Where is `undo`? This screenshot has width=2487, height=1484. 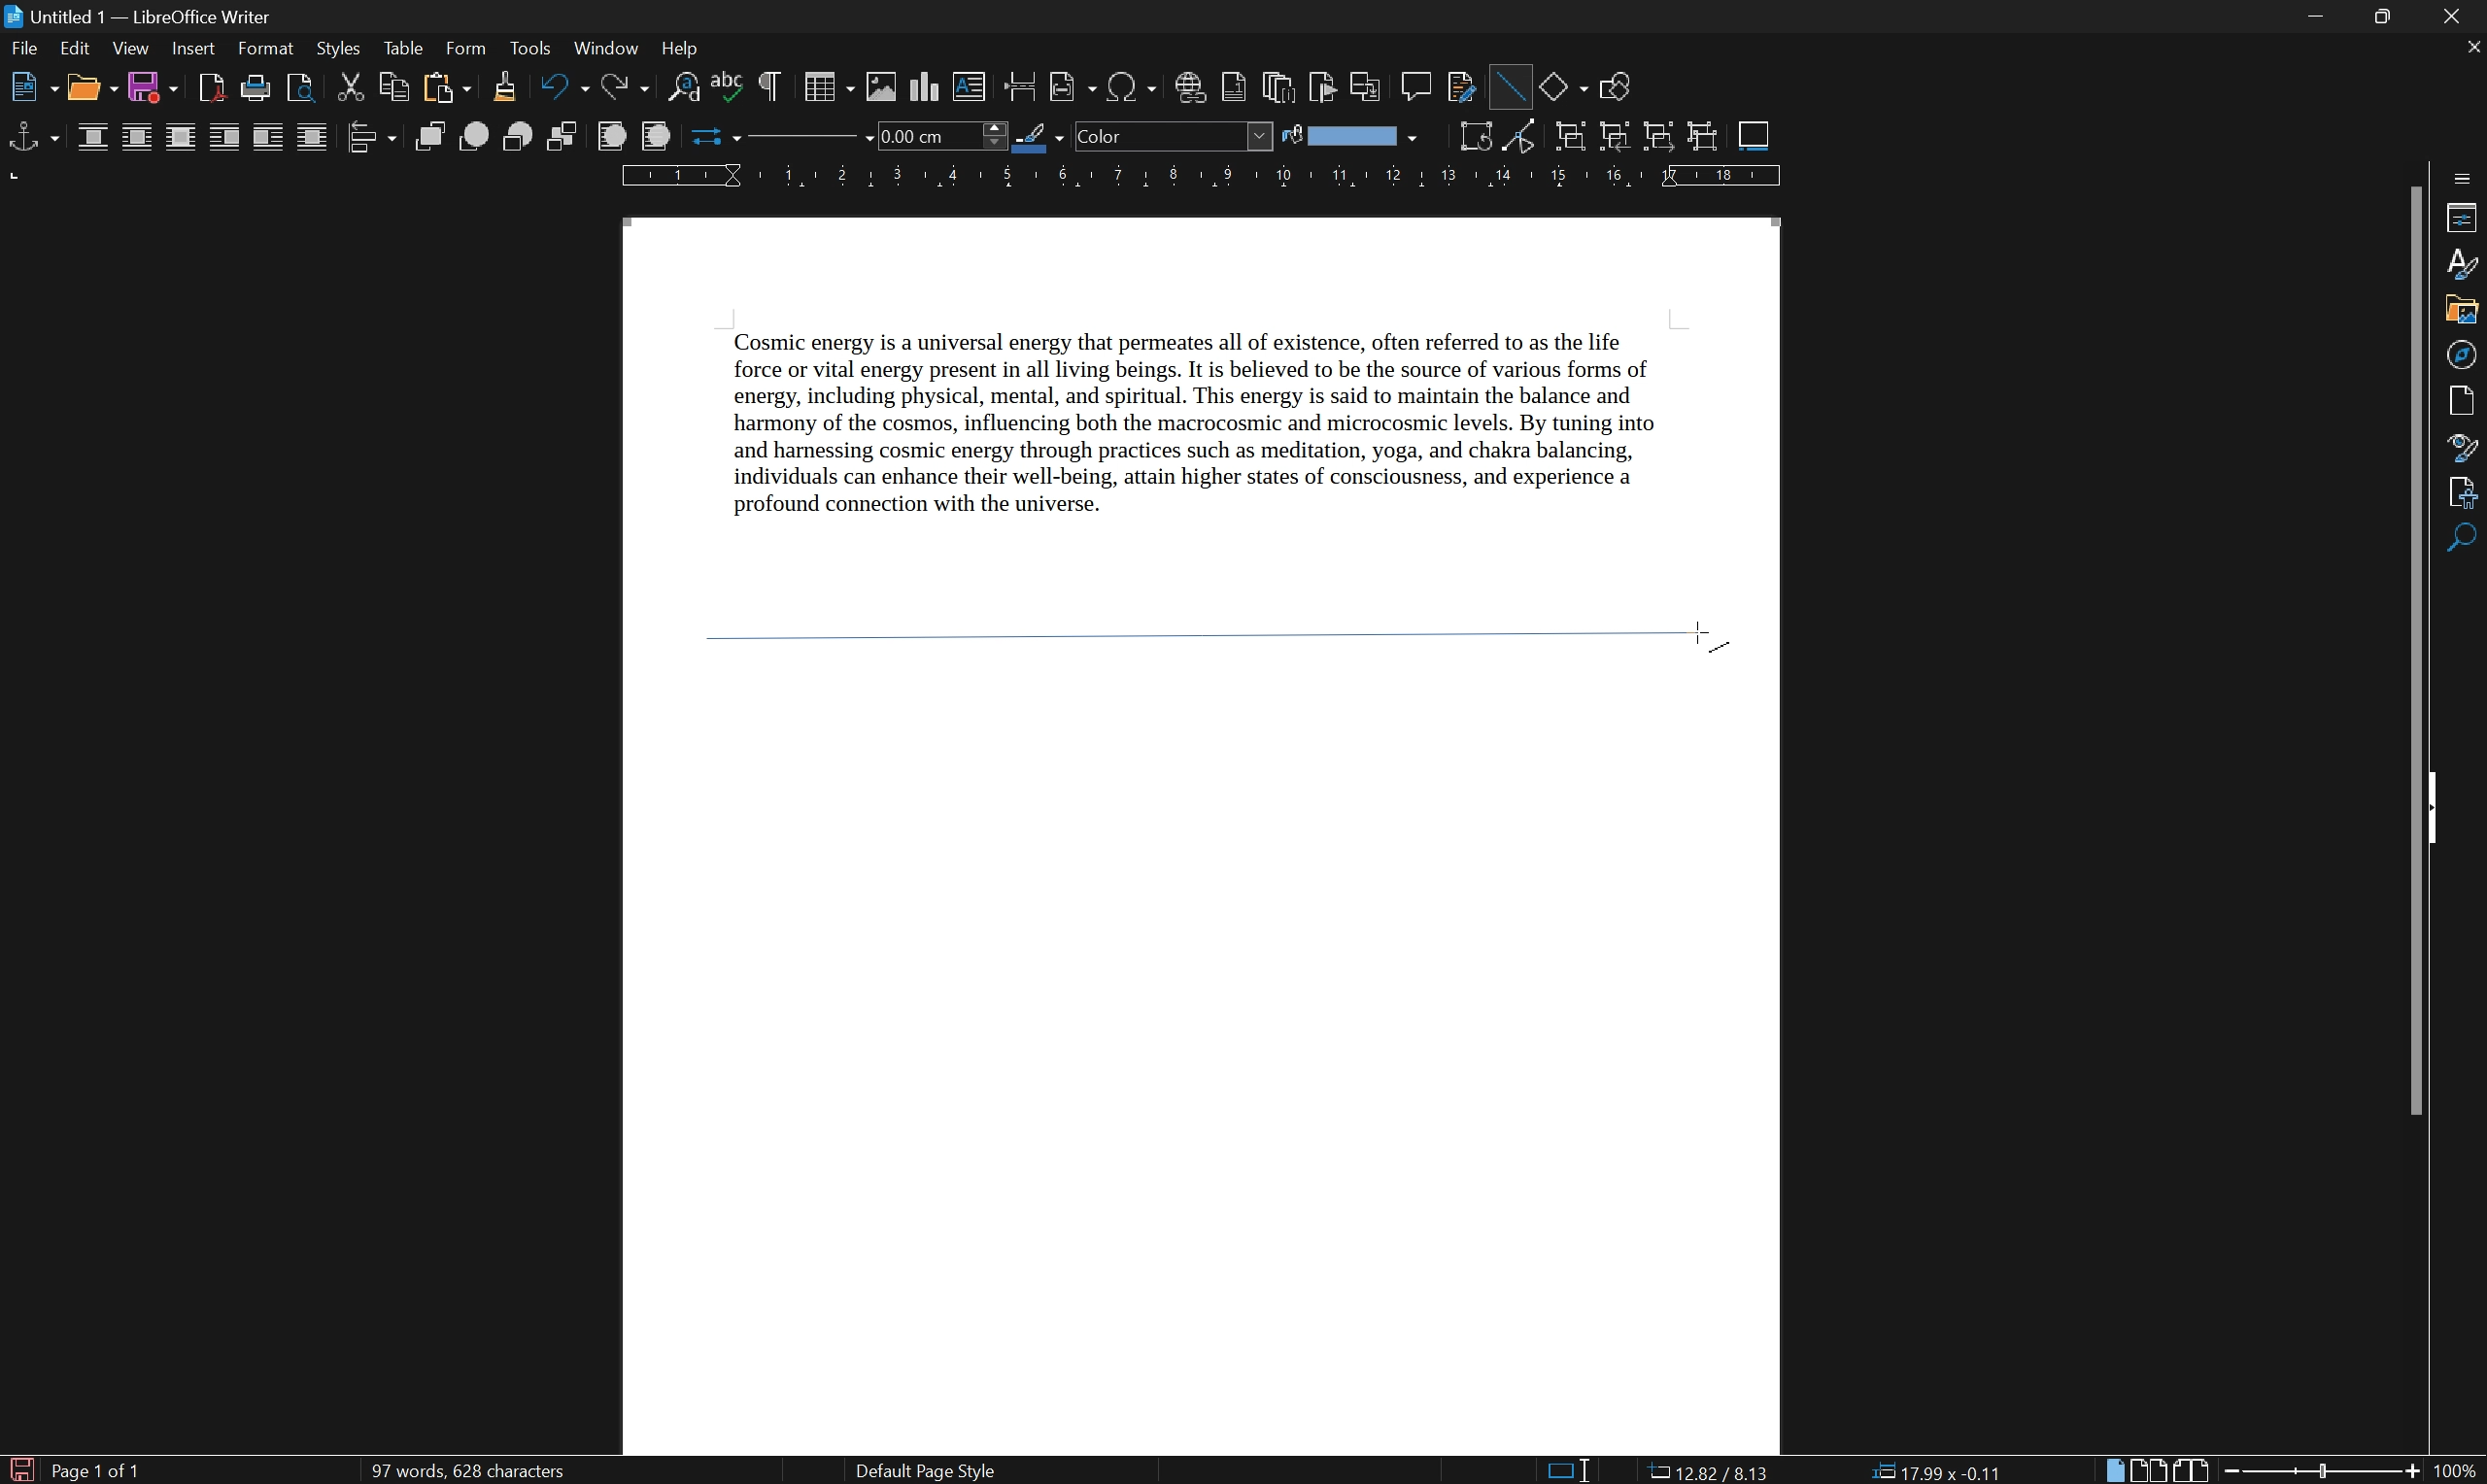
undo is located at coordinates (566, 88).